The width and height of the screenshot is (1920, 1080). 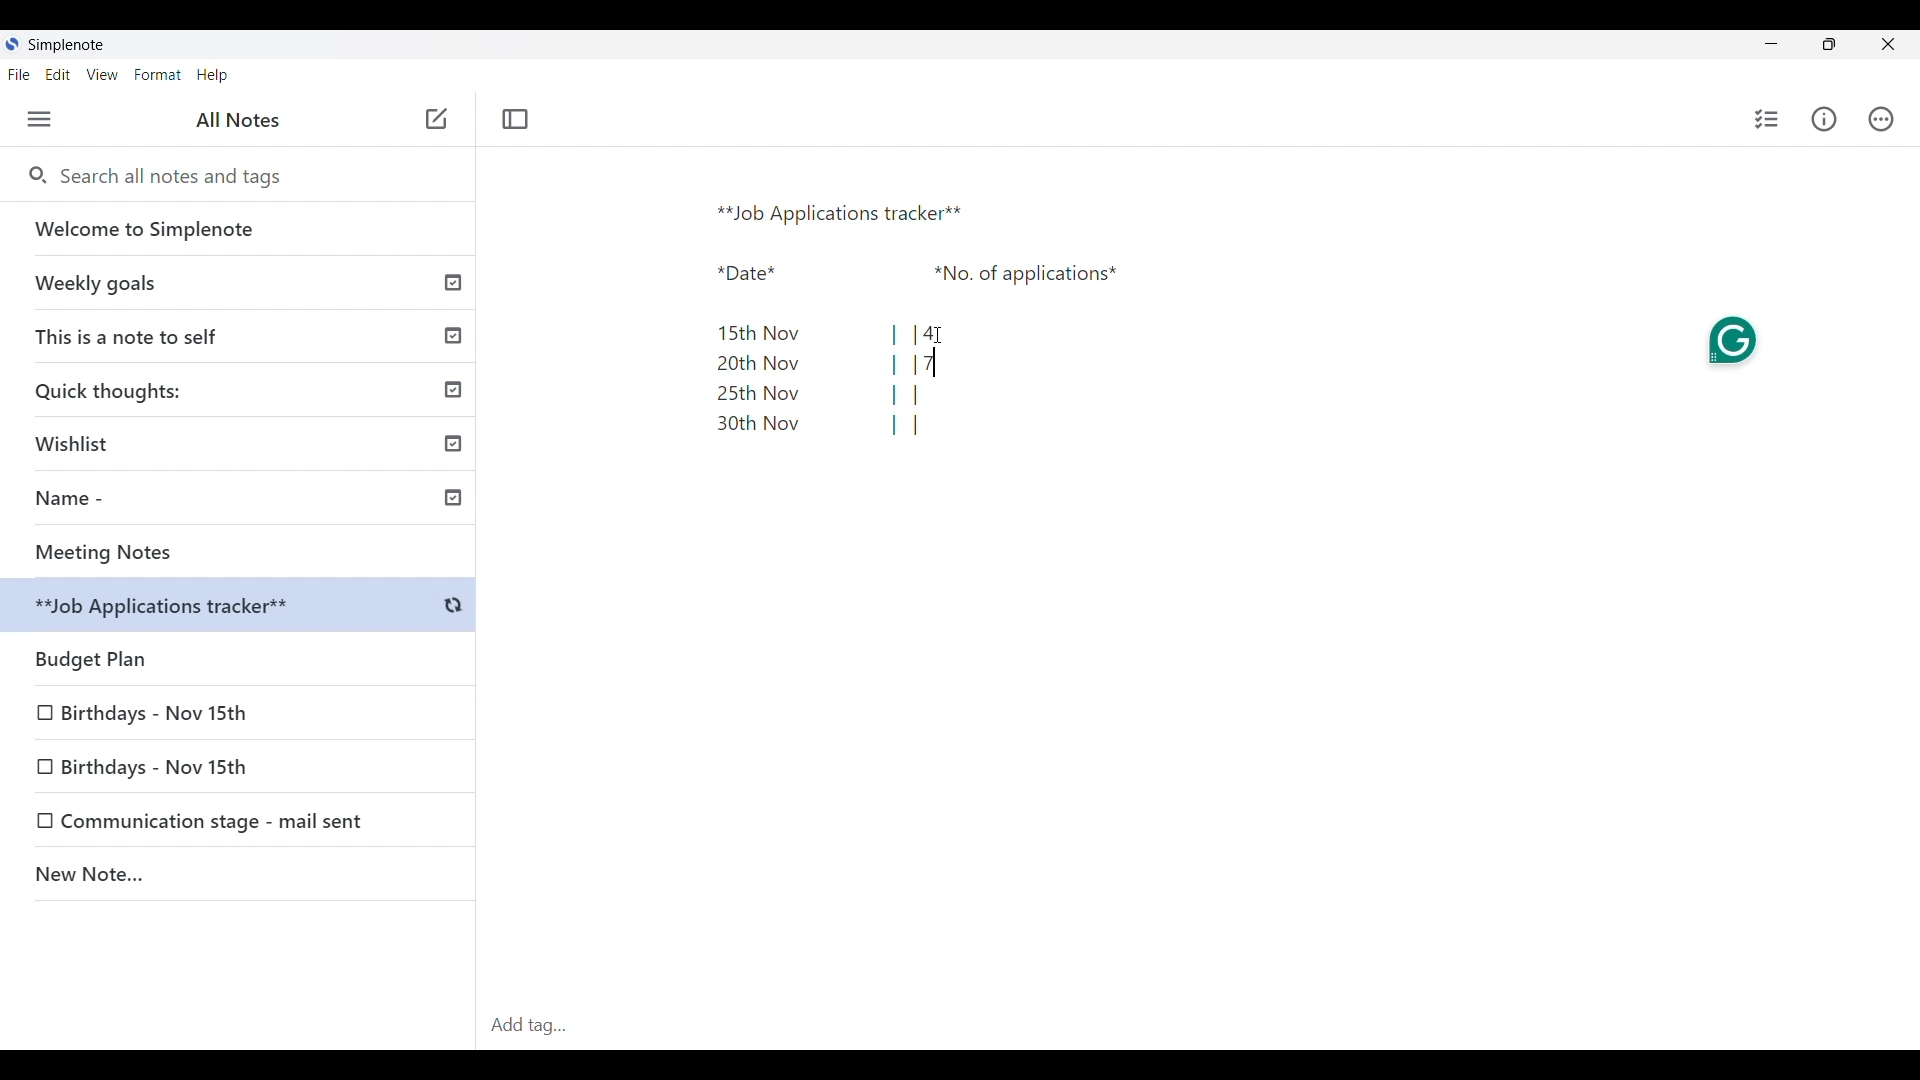 What do you see at coordinates (18, 74) in the screenshot?
I see `File` at bounding box center [18, 74].